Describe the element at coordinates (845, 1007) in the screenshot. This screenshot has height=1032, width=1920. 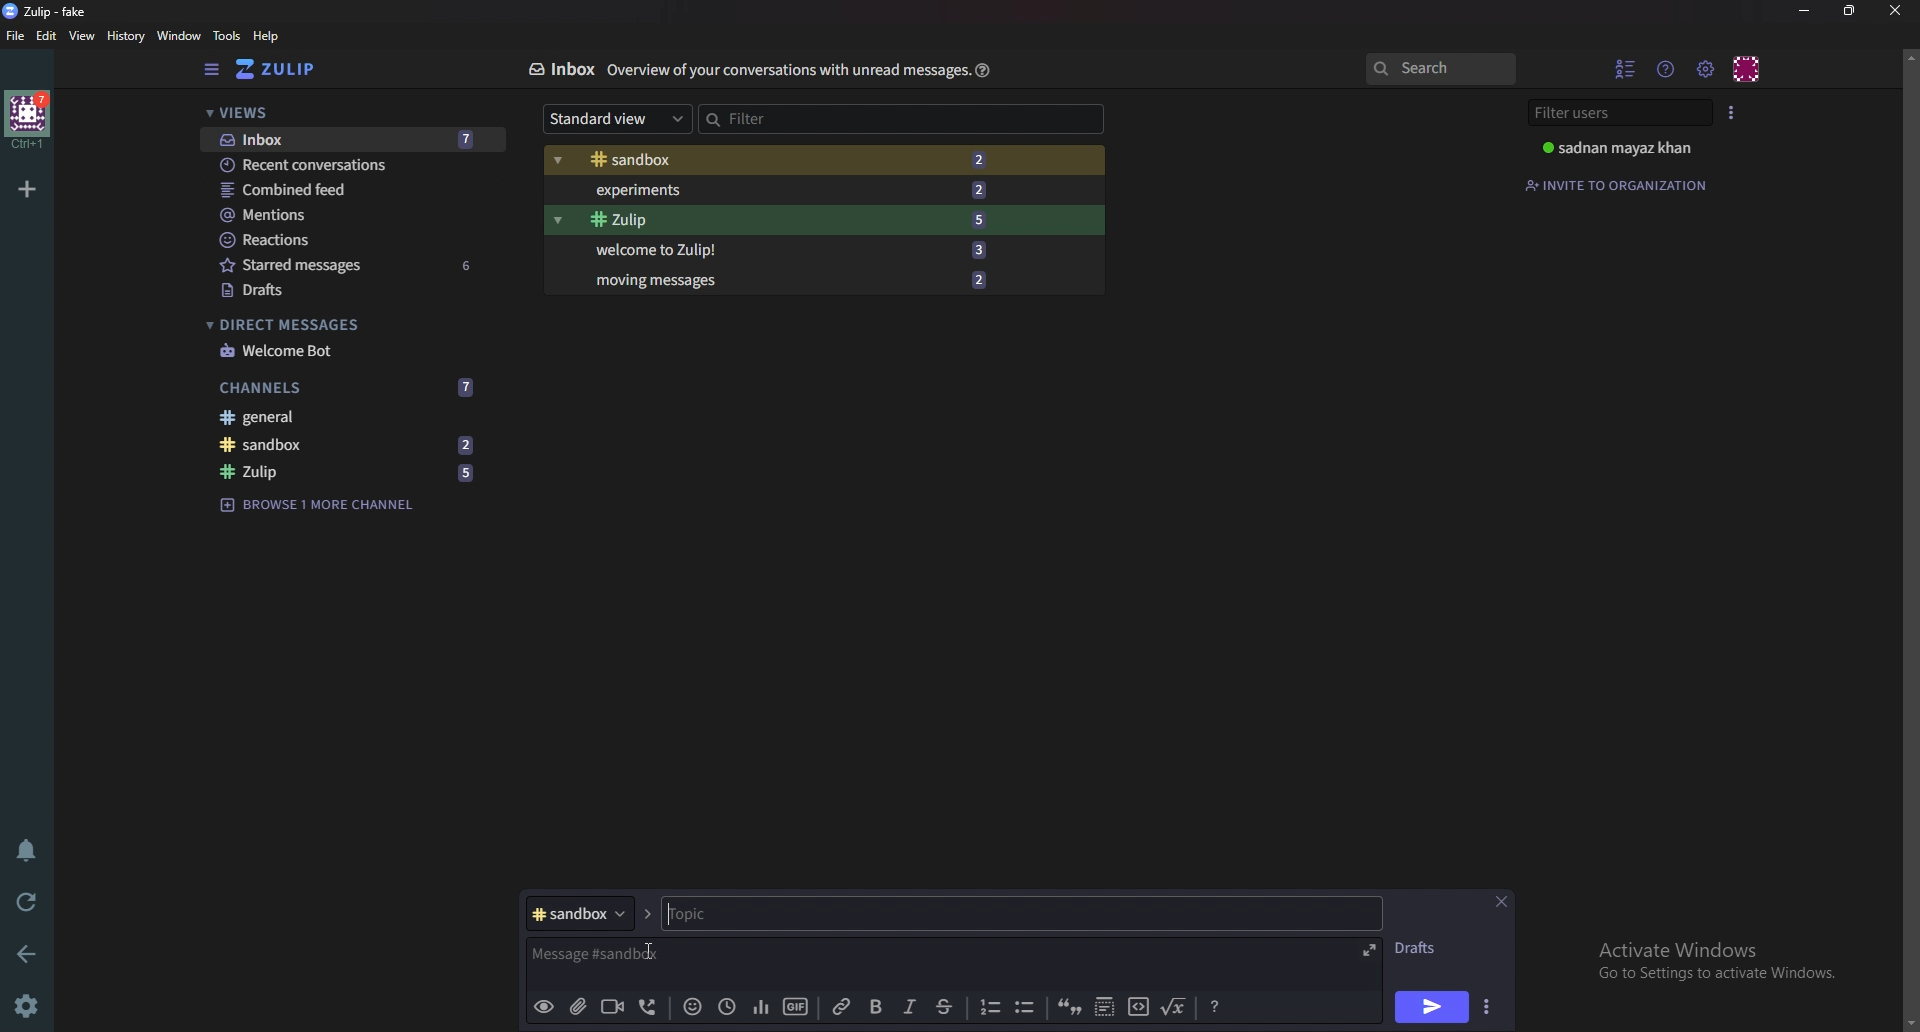
I see `link` at that location.